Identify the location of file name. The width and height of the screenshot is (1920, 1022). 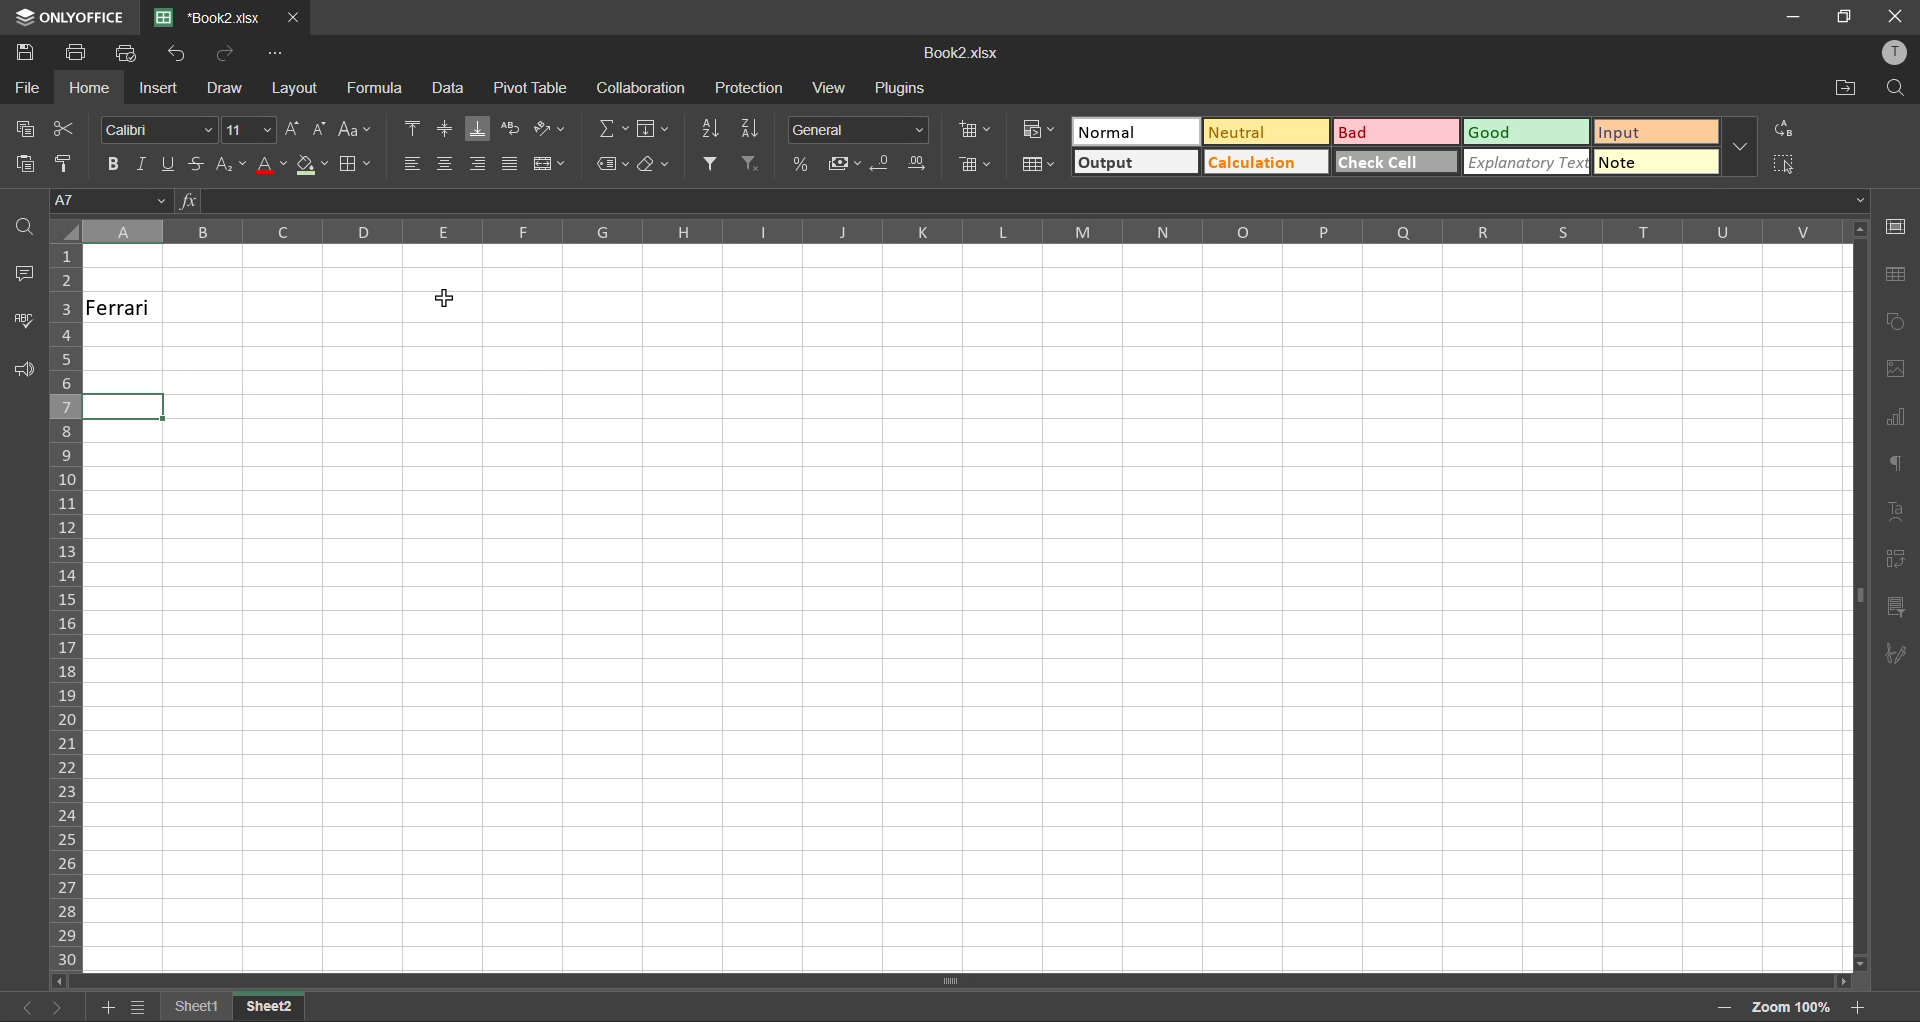
(970, 55).